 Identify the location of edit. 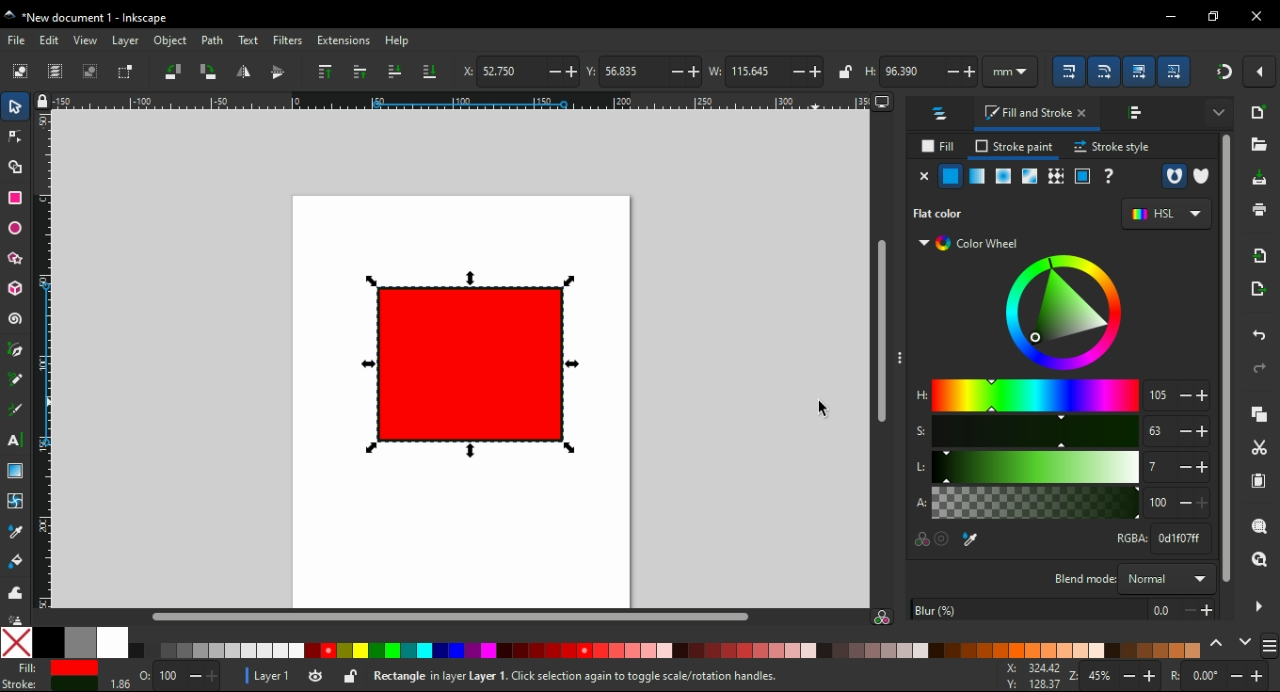
(52, 40).